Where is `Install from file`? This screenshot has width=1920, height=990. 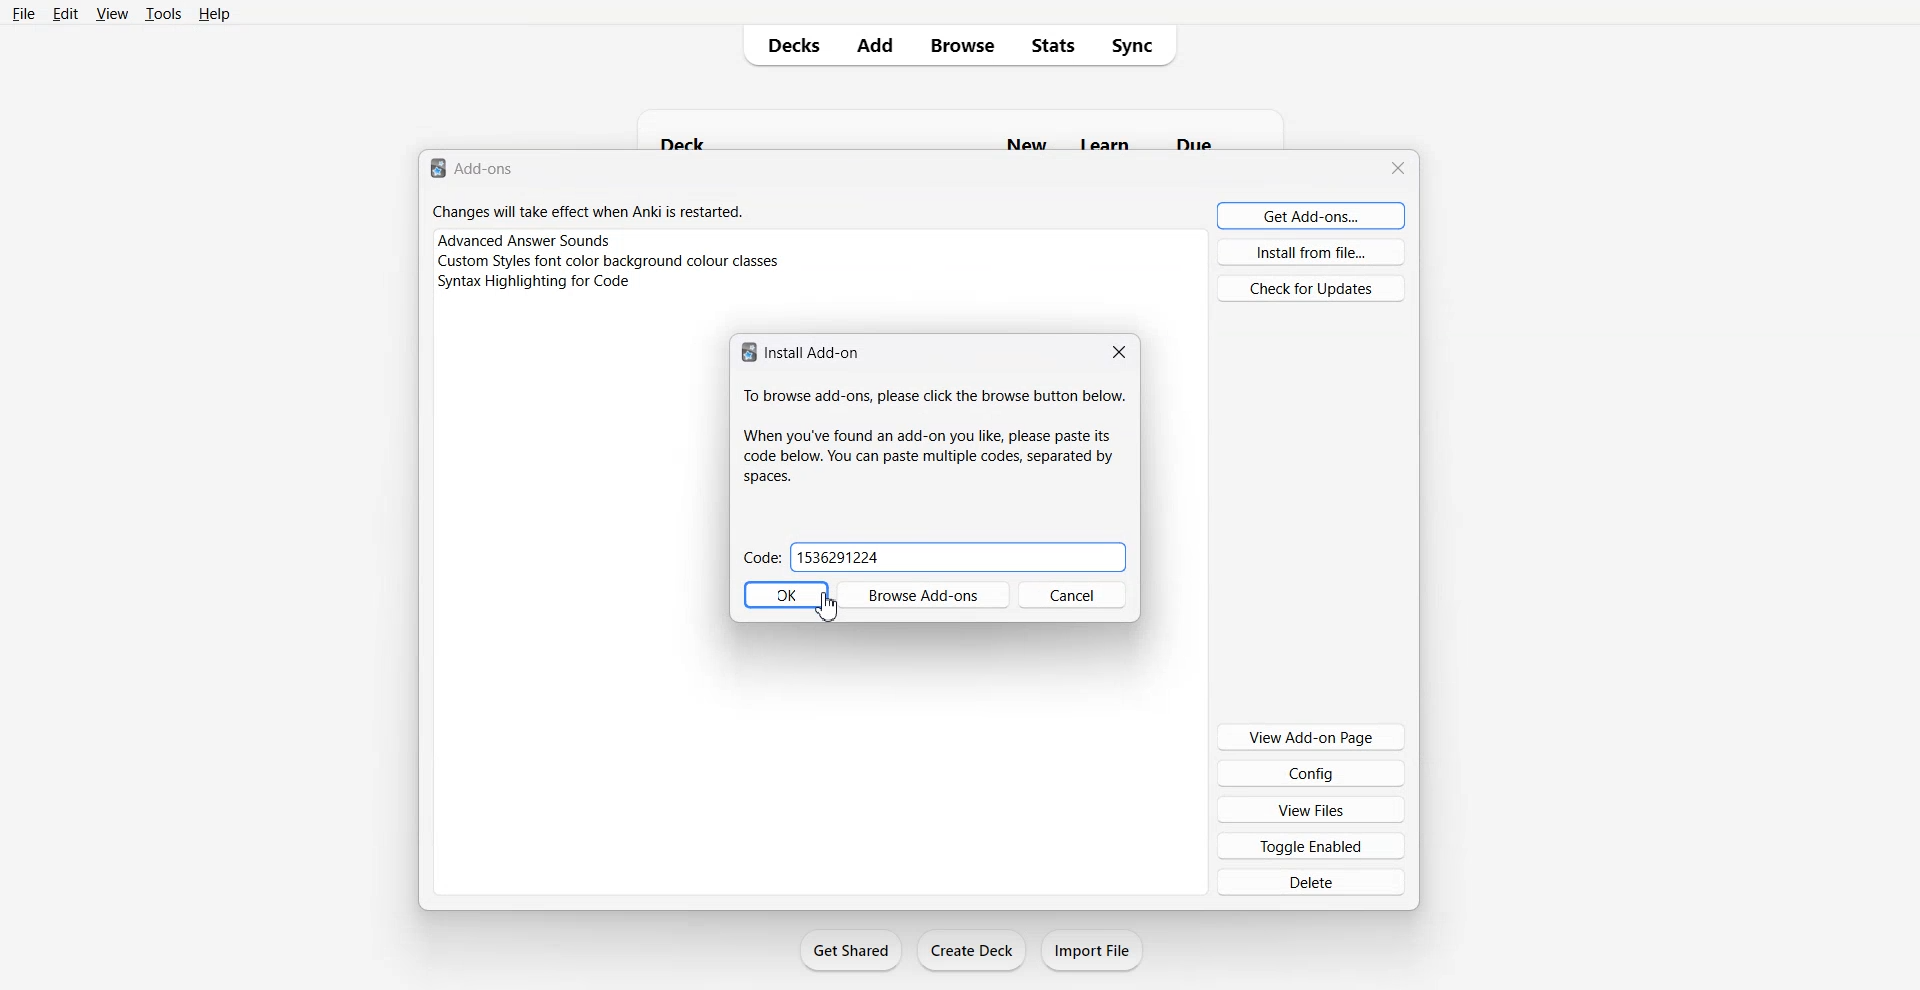 Install from file is located at coordinates (1312, 252).